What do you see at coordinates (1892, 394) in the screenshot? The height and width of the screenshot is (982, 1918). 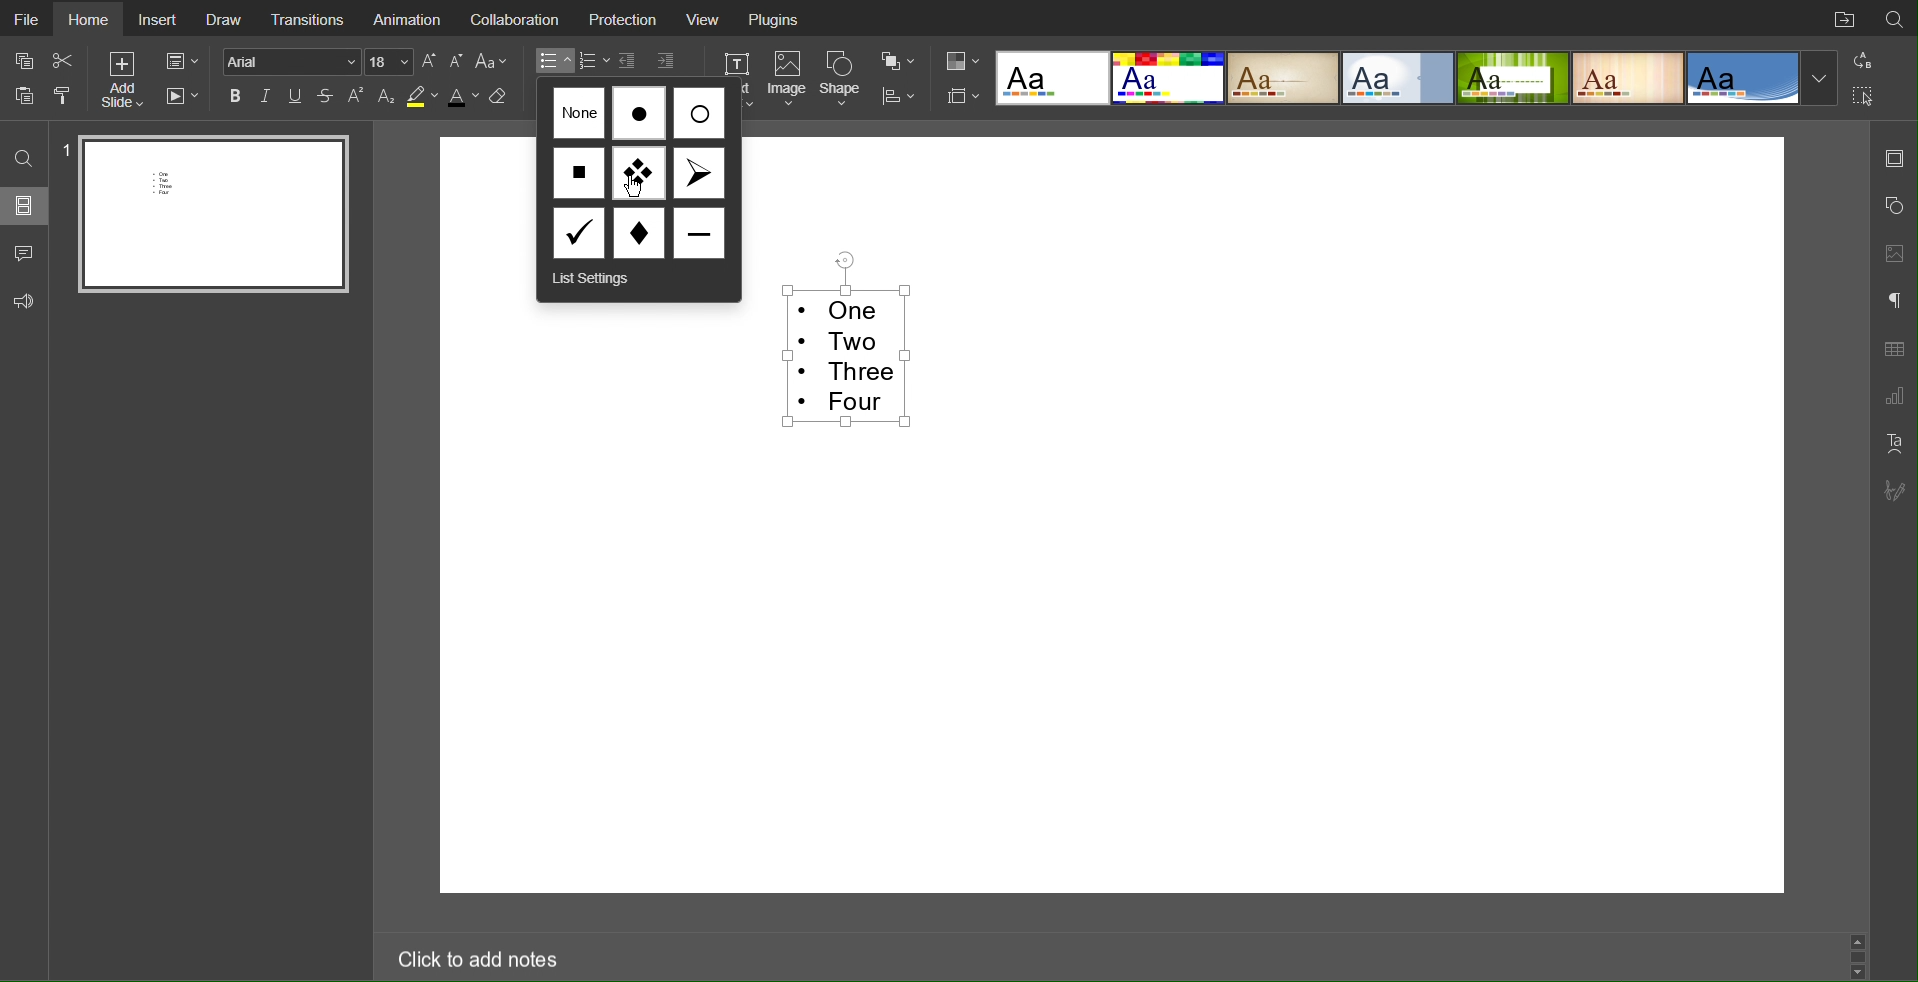 I see `Graph Settings` at bounding box center [1892, 394].